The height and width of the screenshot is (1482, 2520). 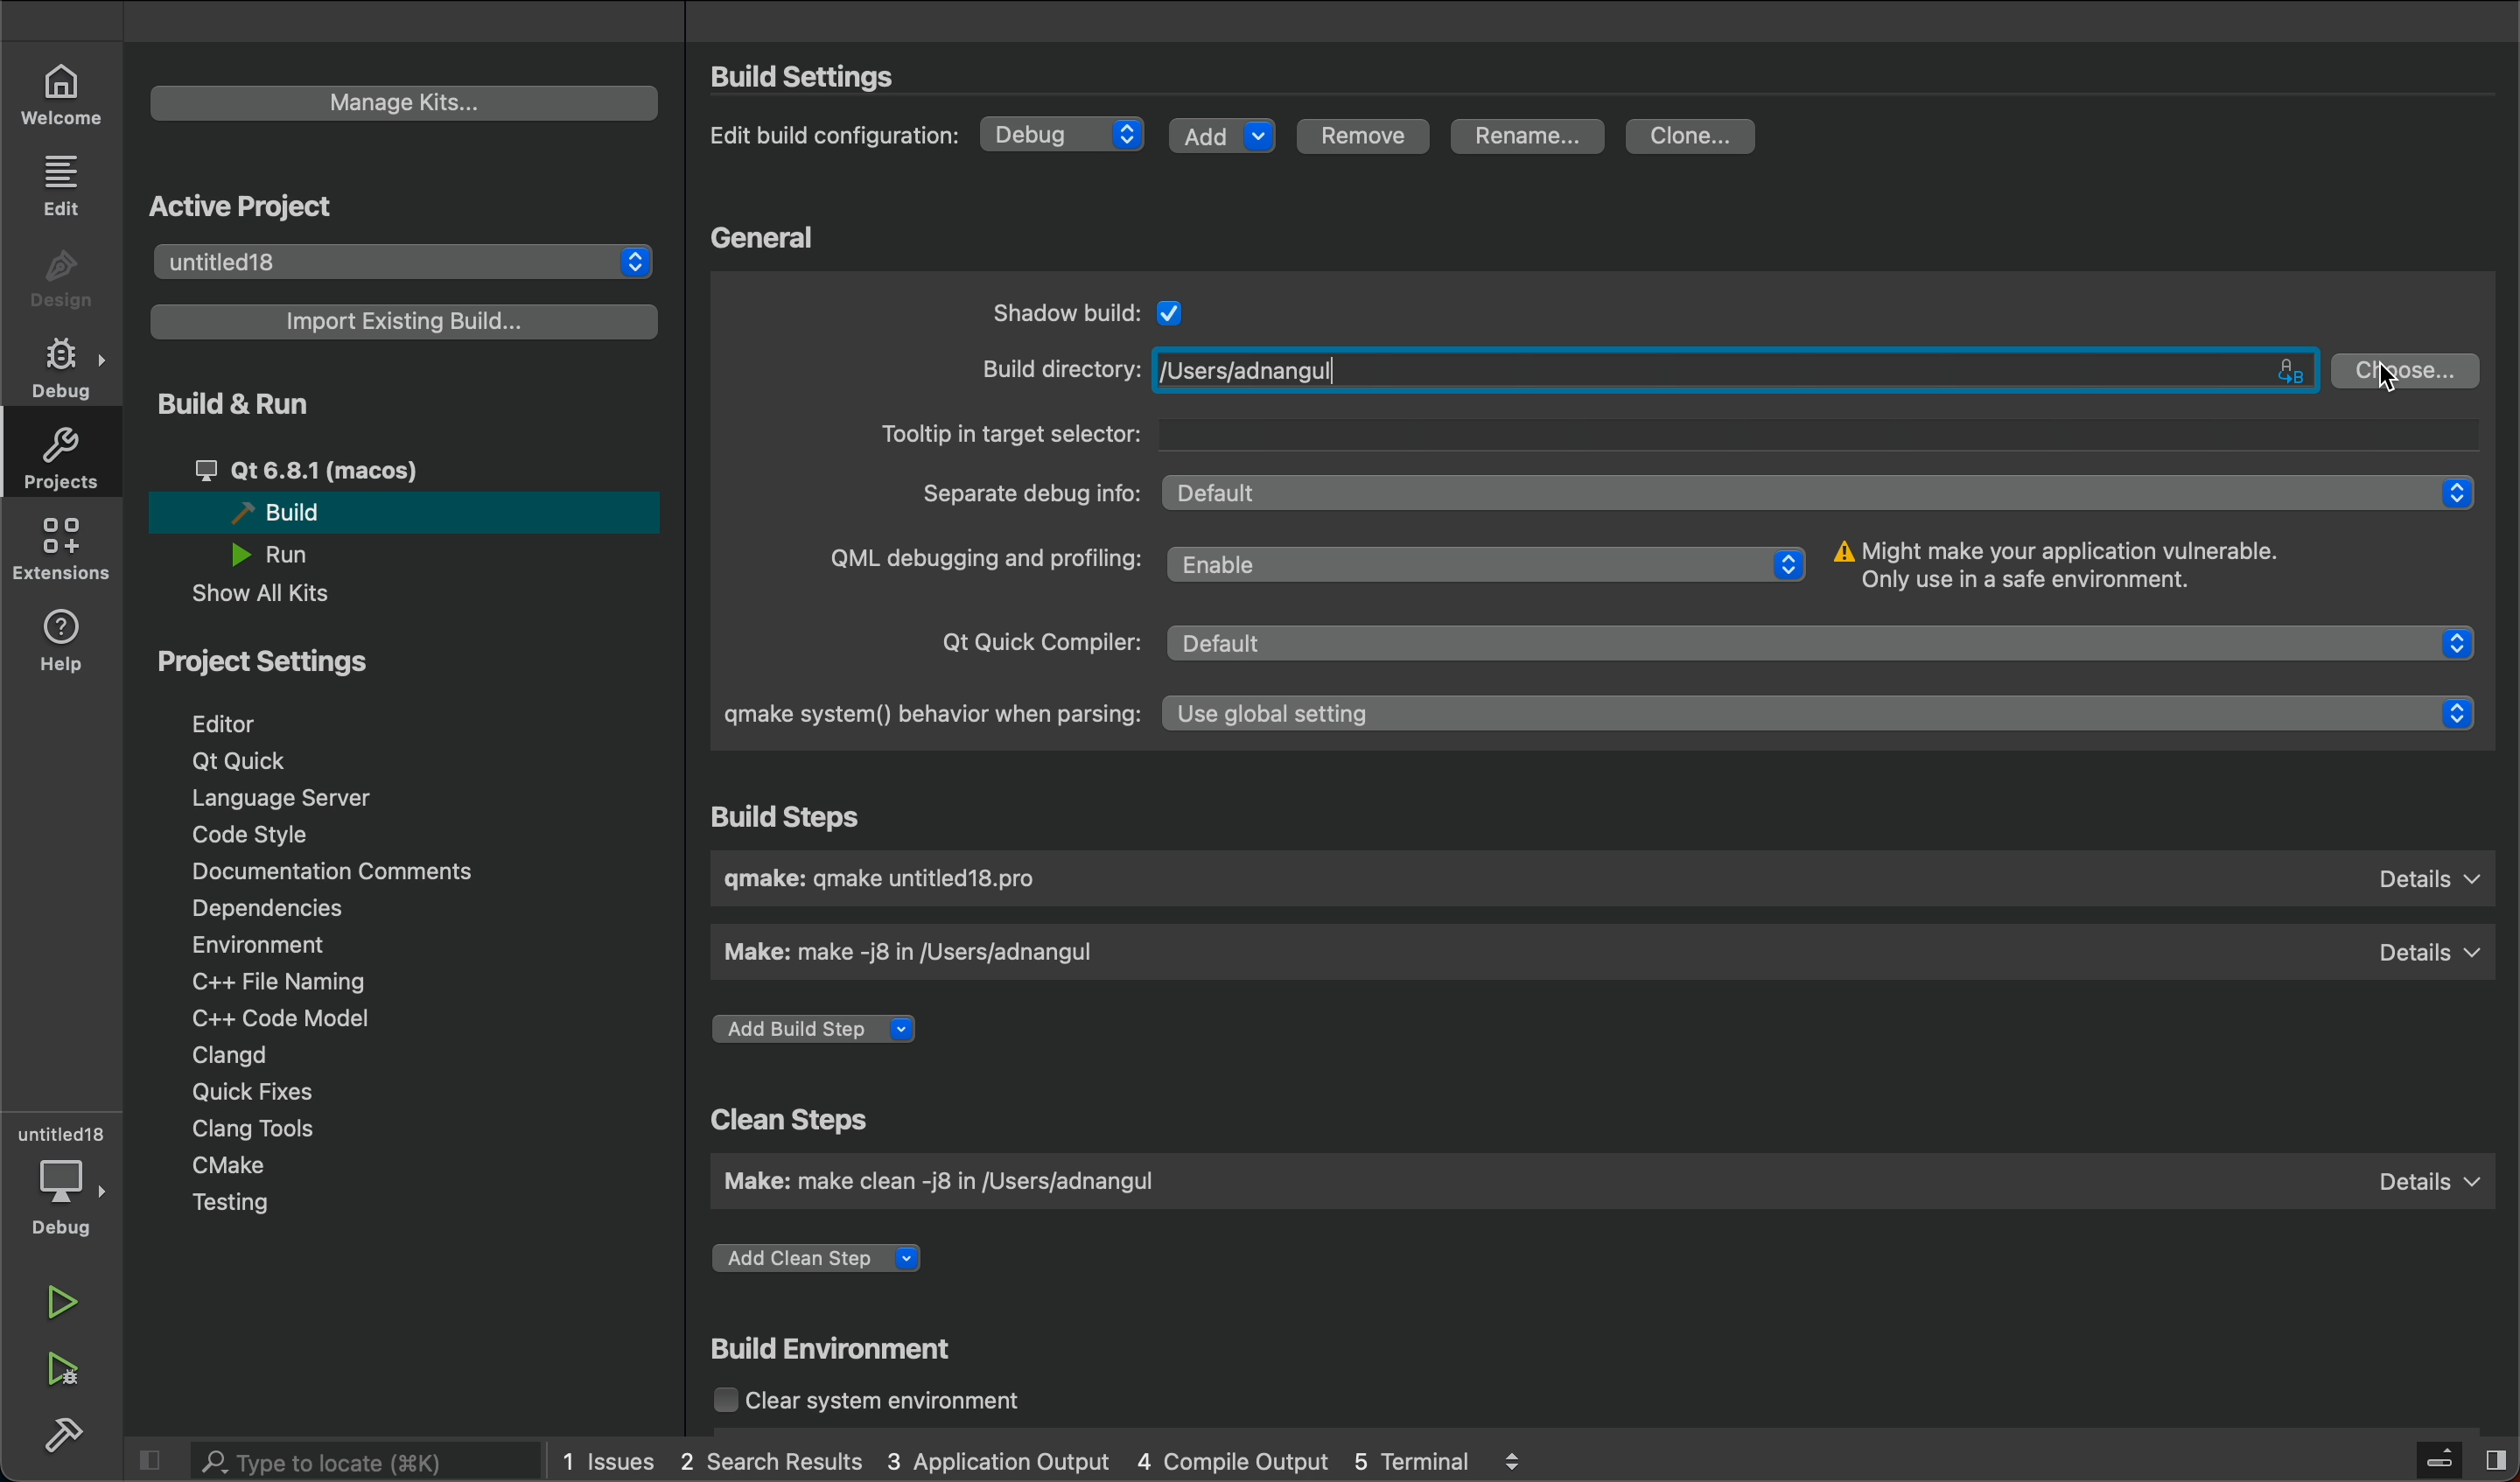 I want to click on Separate debug info:, so click(x=1028, y=491).